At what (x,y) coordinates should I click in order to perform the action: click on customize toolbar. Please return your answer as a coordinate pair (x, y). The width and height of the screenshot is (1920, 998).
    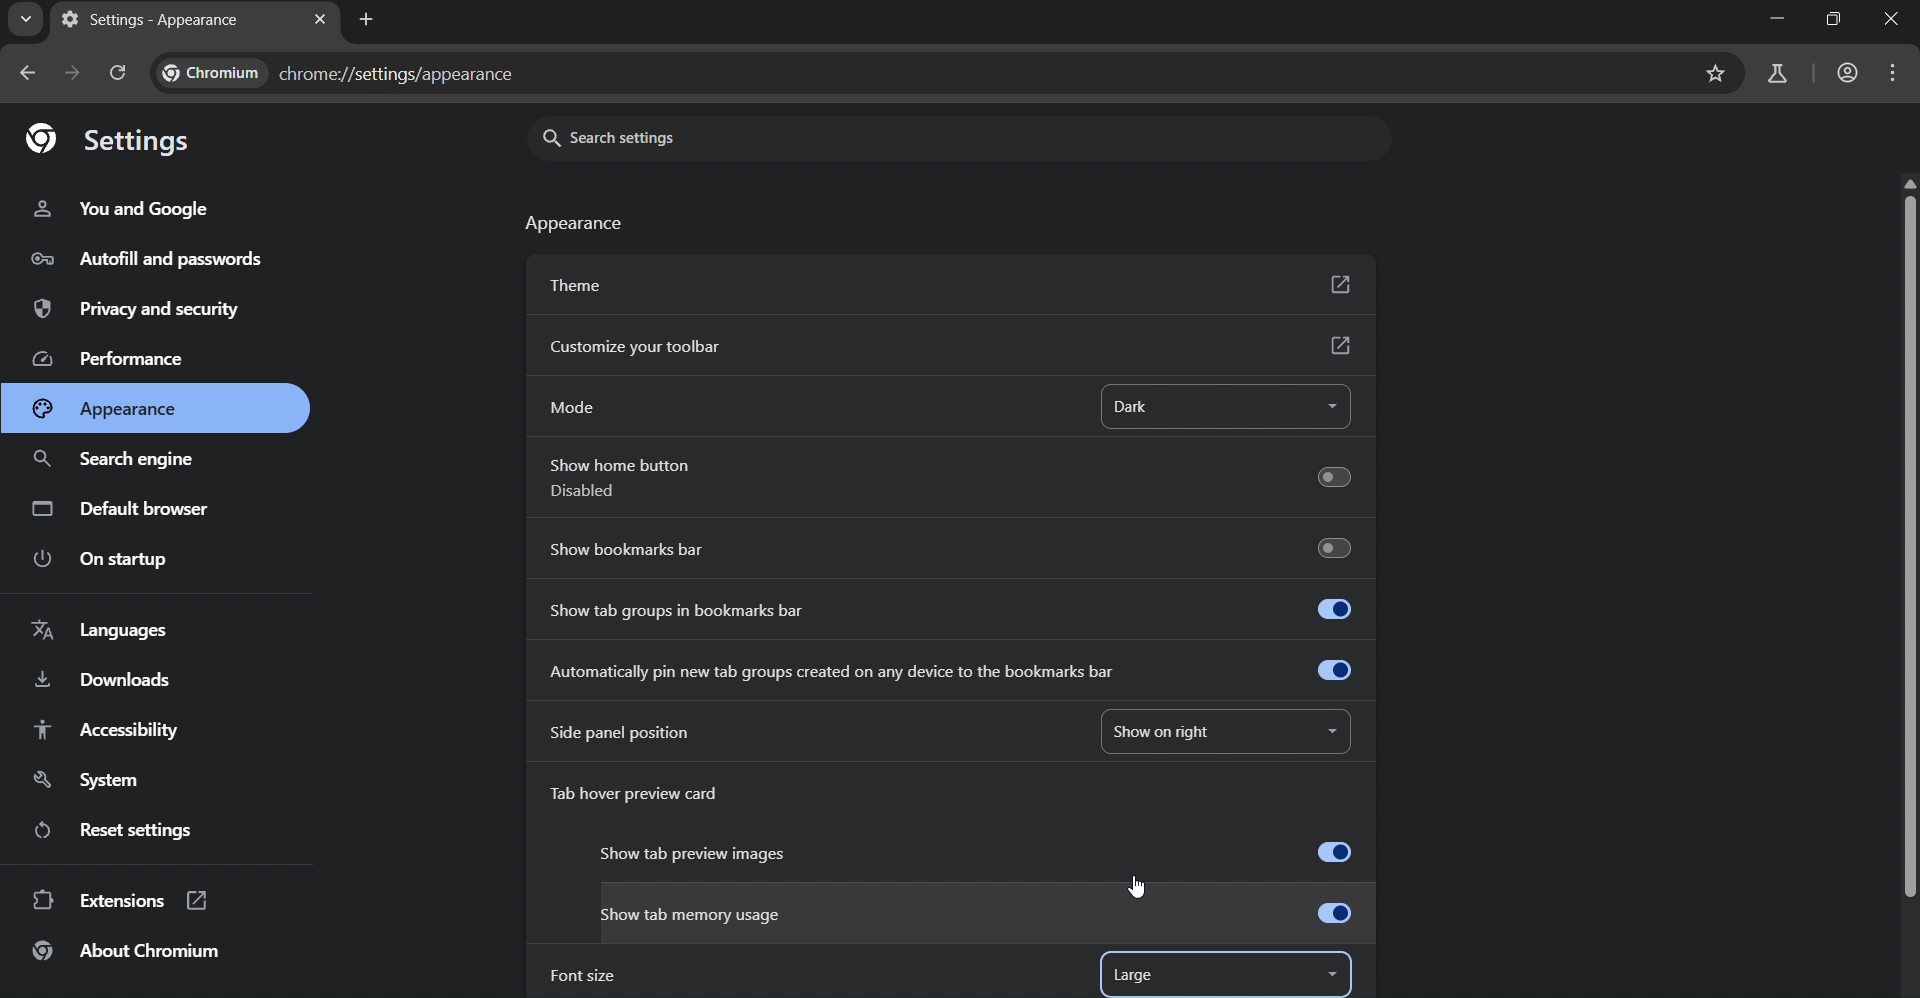
    Looking at the image, I should click on (949, 347).